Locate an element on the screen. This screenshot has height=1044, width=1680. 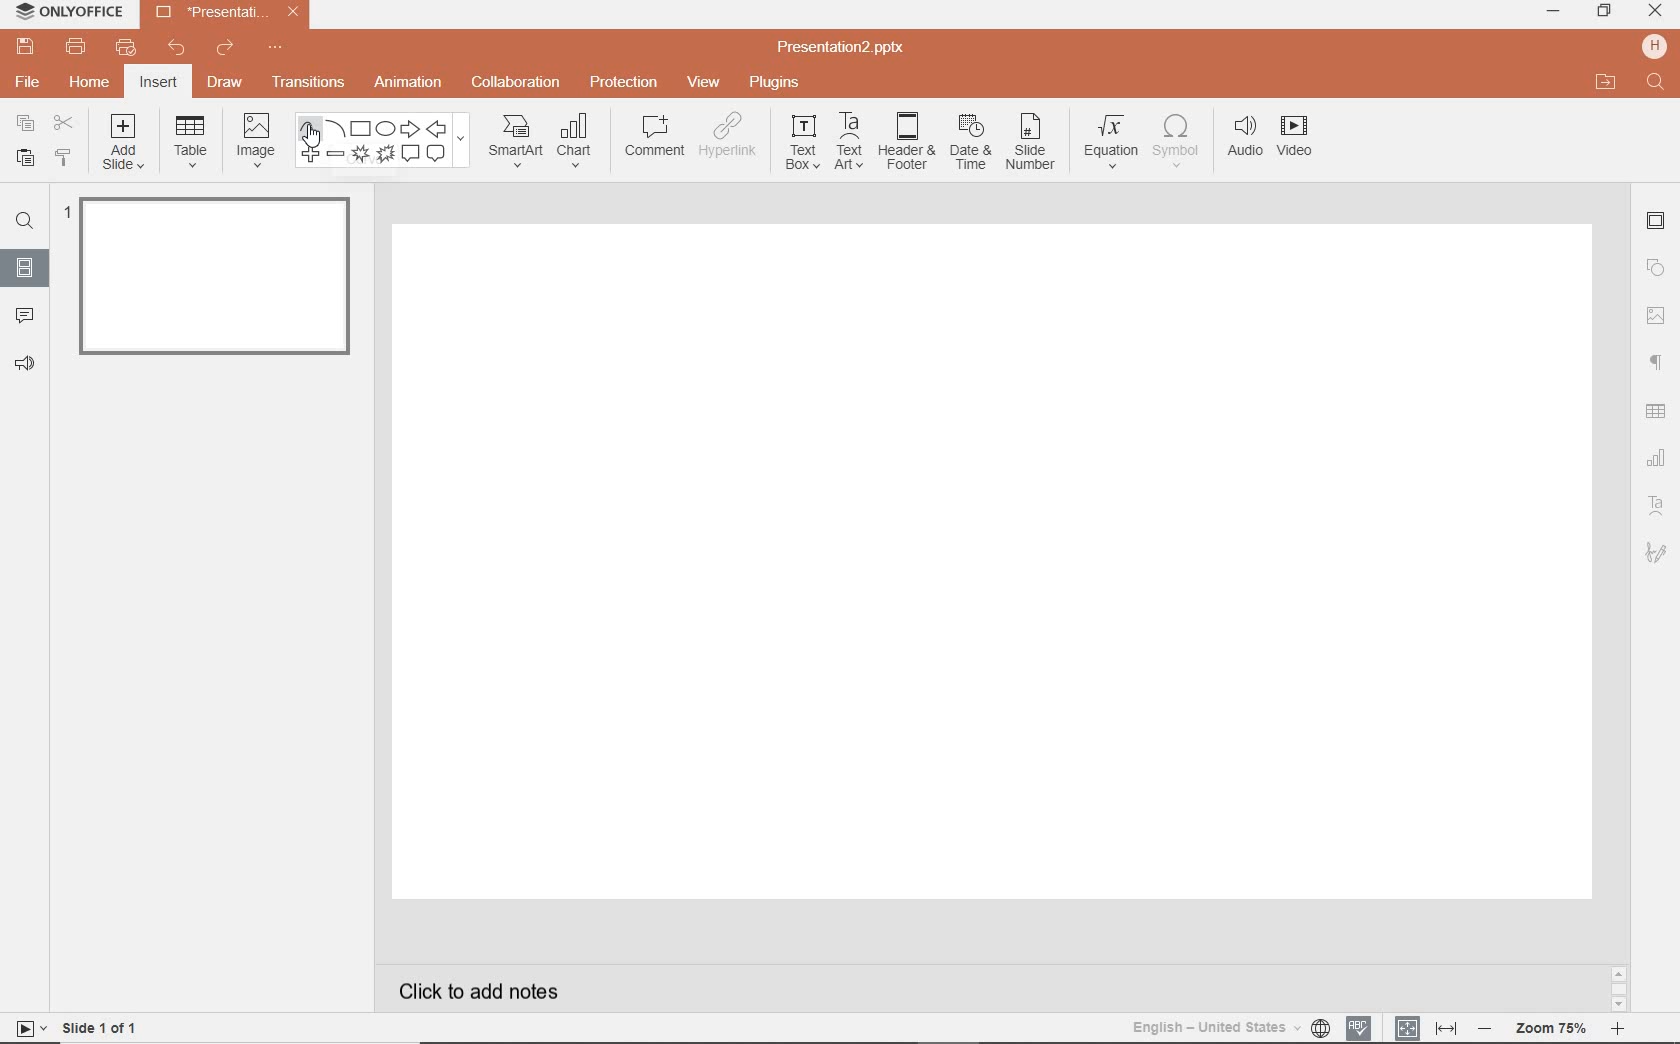
SLIDE 1 OF 1 is located at coordinates (80, 1027).